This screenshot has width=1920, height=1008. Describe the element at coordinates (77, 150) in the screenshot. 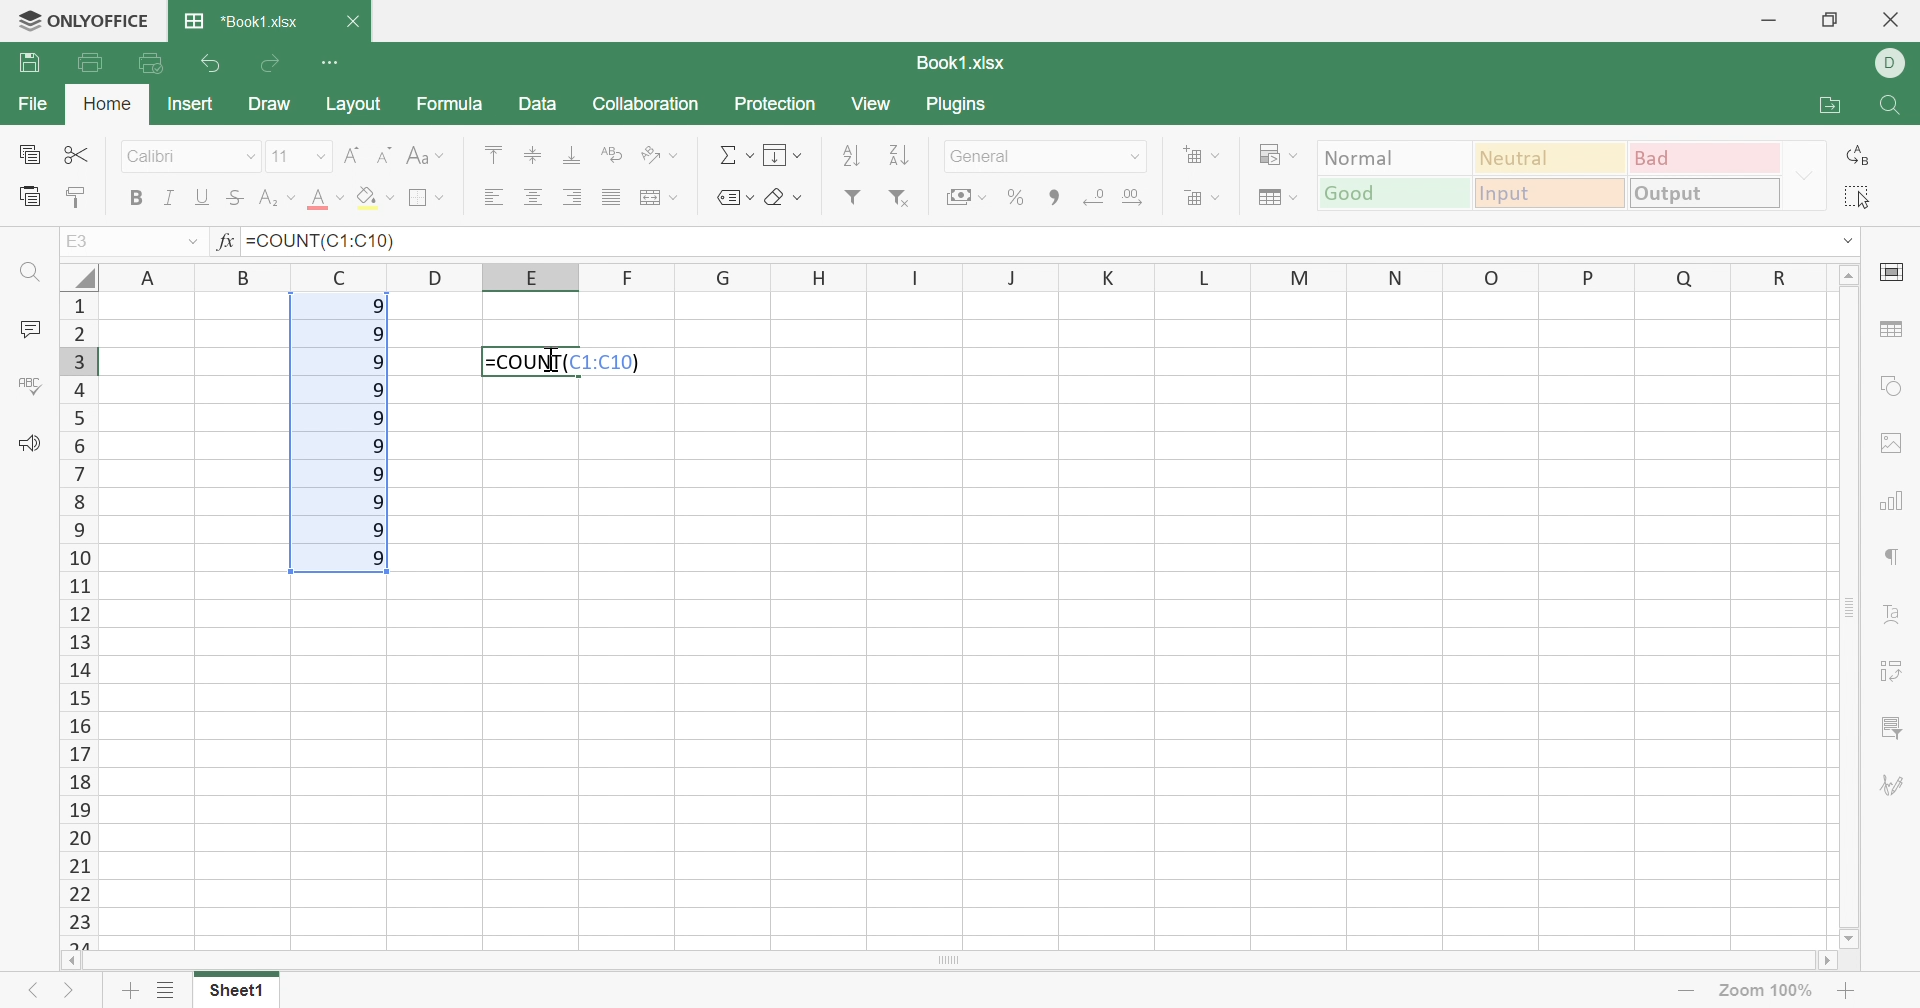

I see `Cut` at that location.